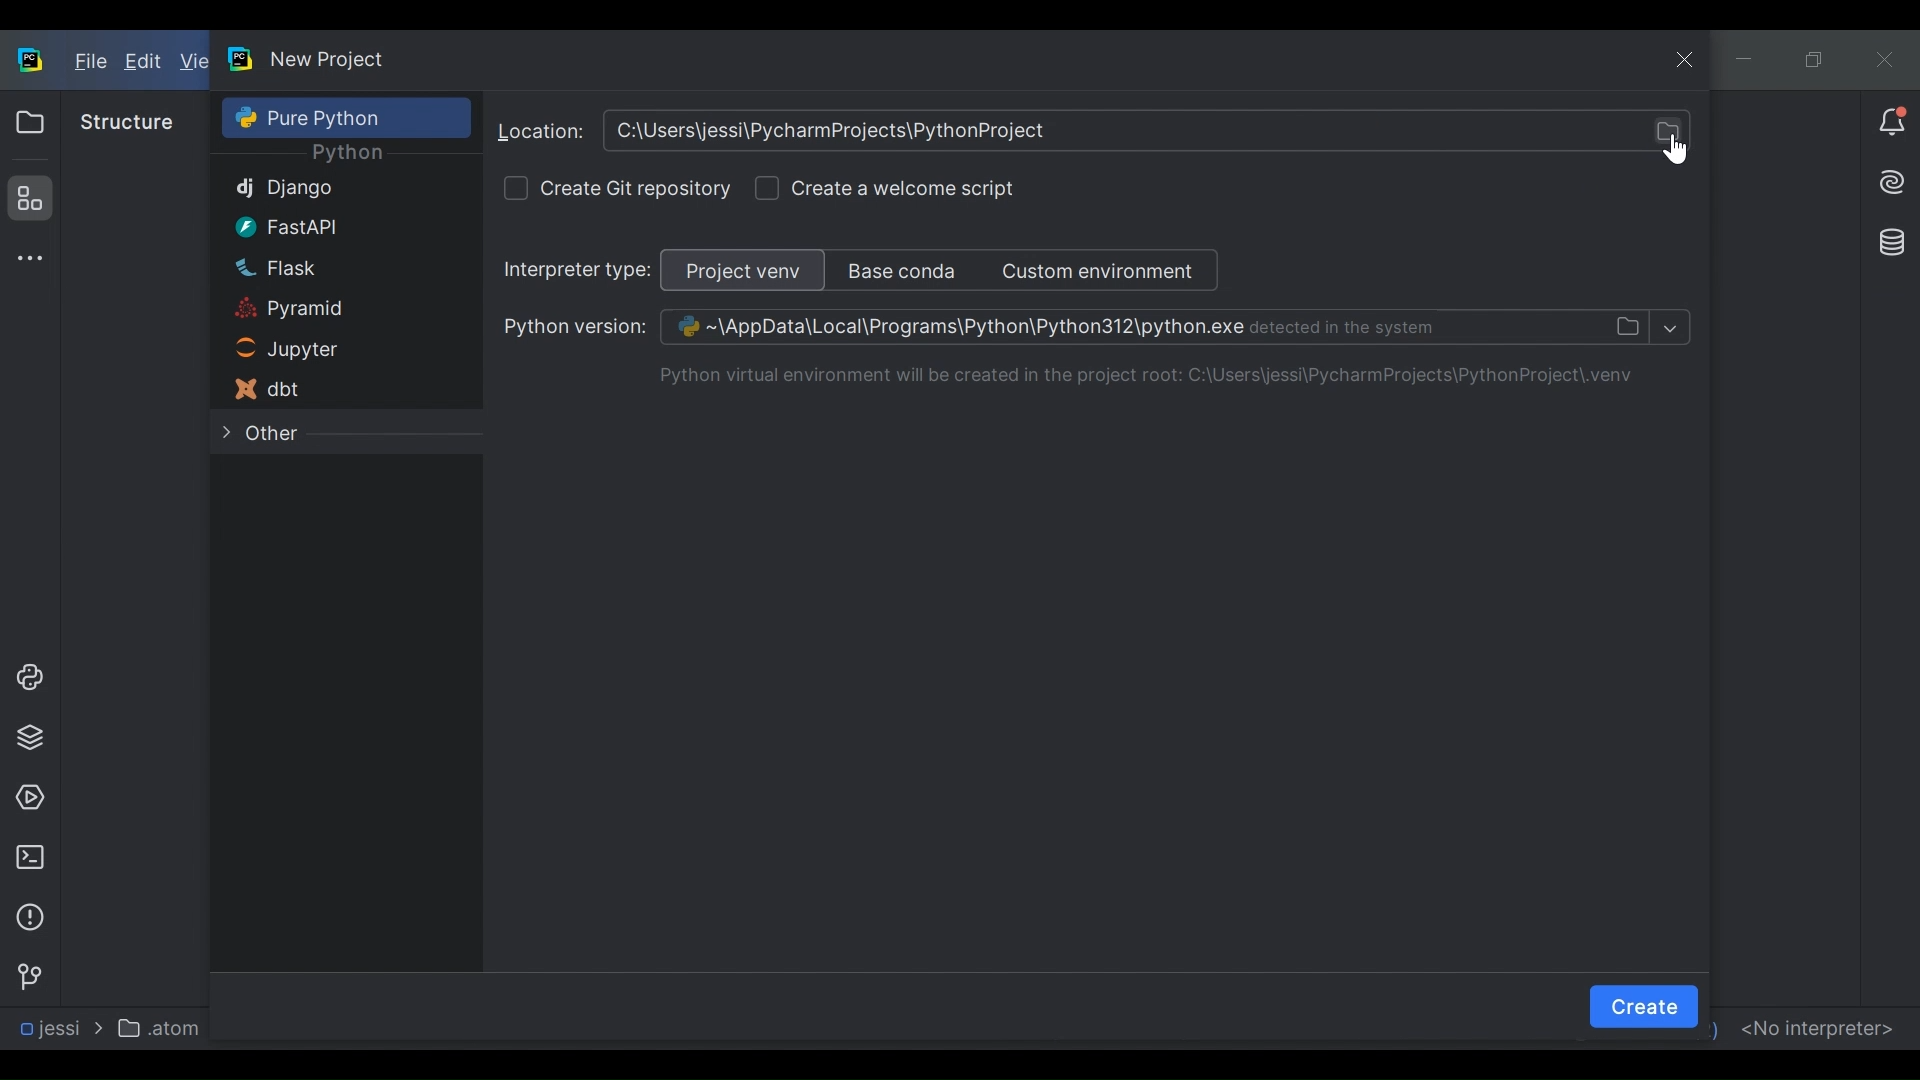  I want to click on Conda Environment, so click(1103, 270).